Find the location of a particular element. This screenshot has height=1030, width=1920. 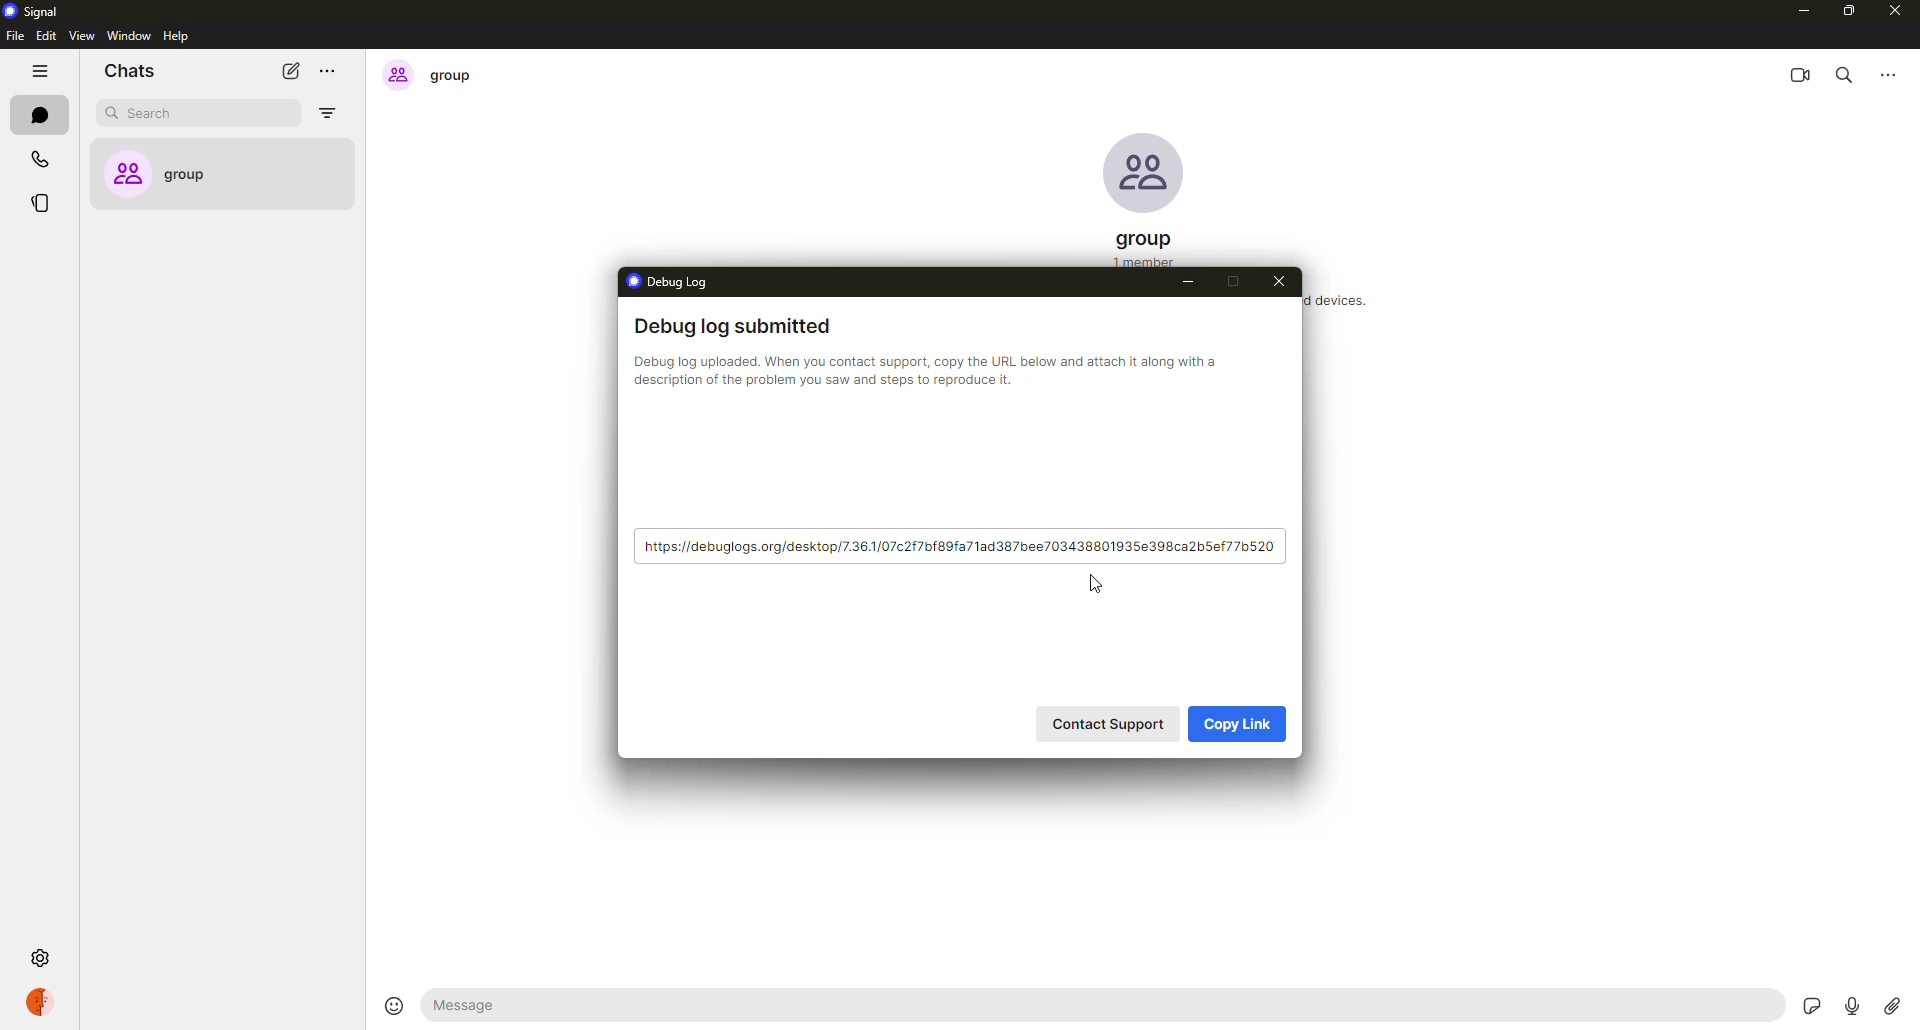

contact support is located at coordinates (1108, 723).